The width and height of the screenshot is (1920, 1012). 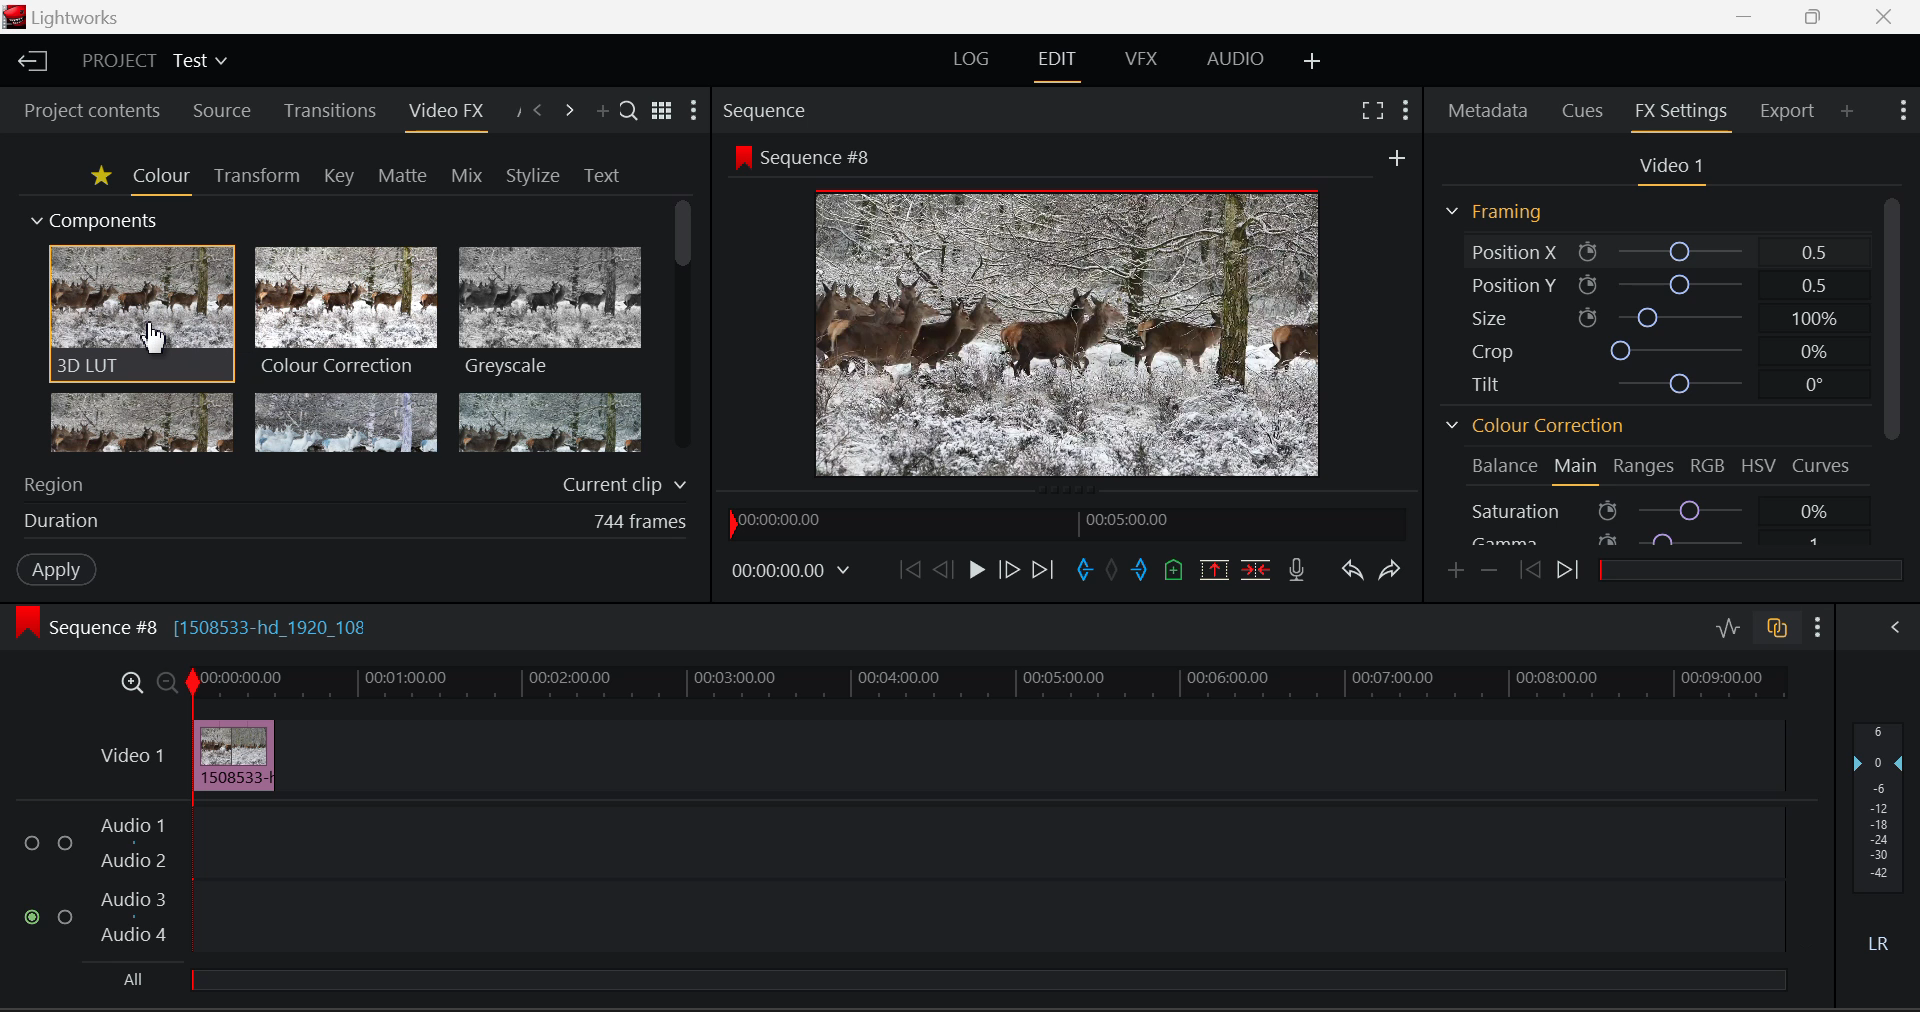 What do you see at coordinates (1010, 573) in the screenshot?
I see `Go Forward` at bounding box center [1010, 573].